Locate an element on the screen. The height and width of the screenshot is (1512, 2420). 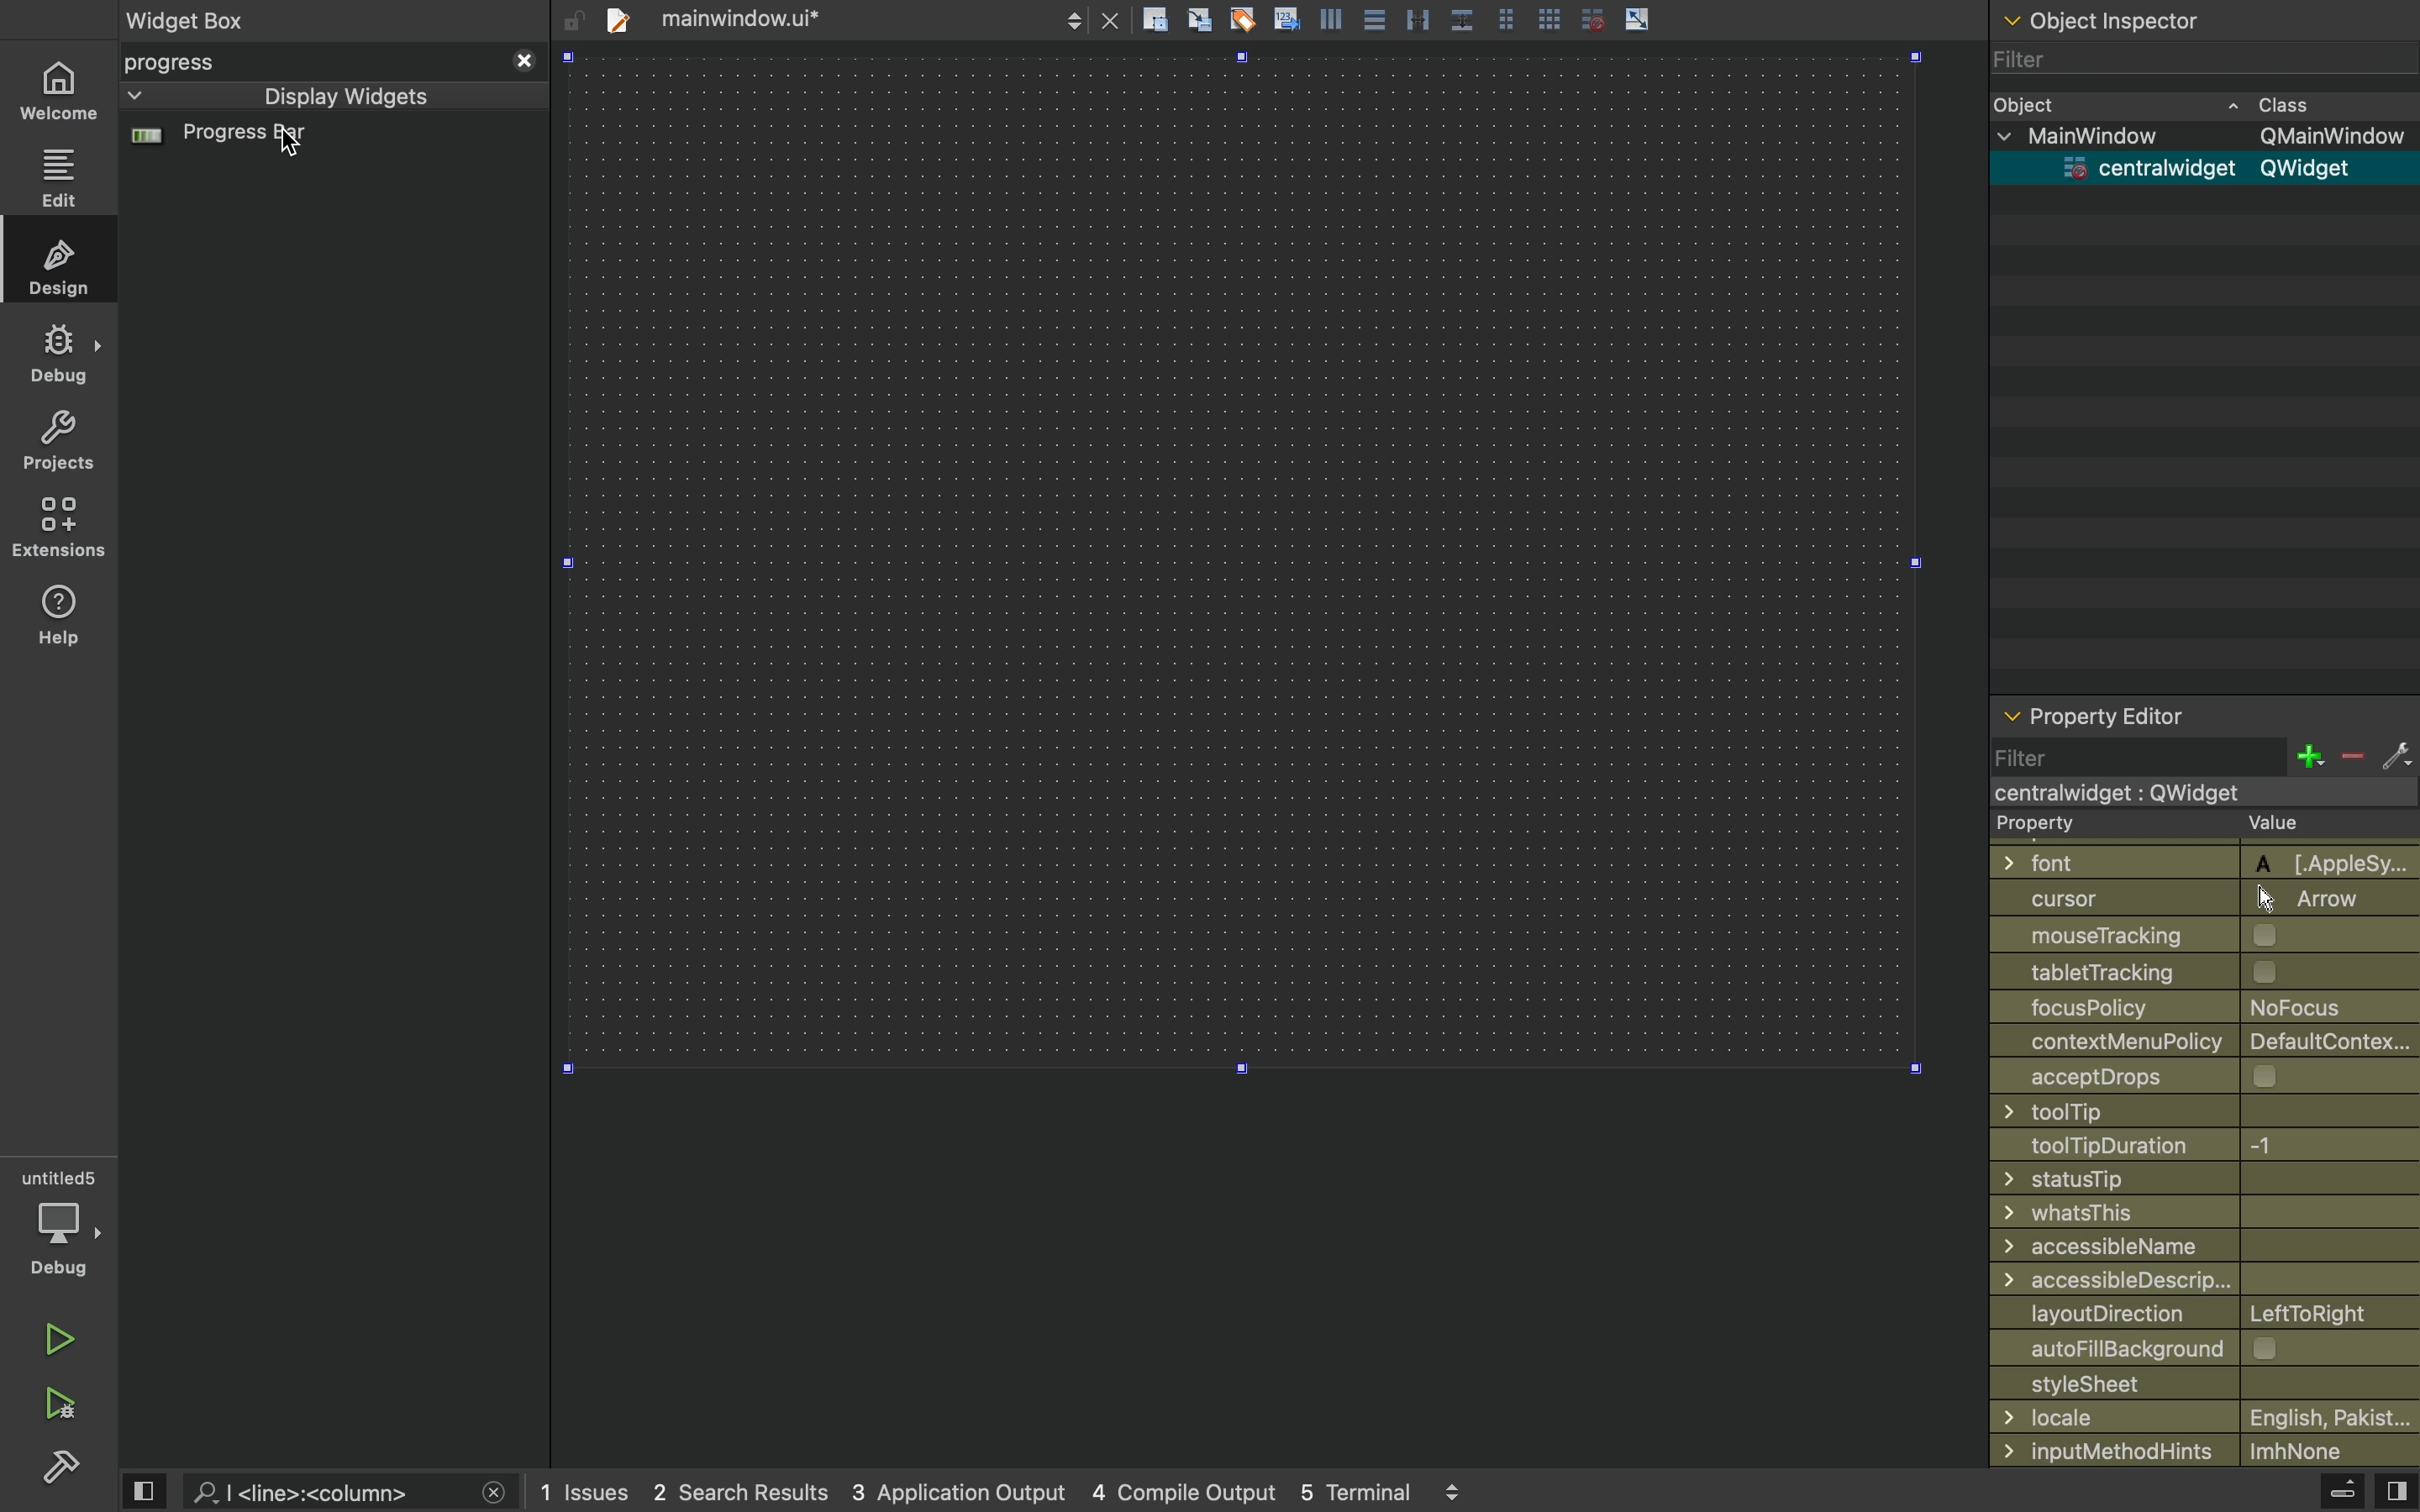
run is located at coordinates (55, 1334).